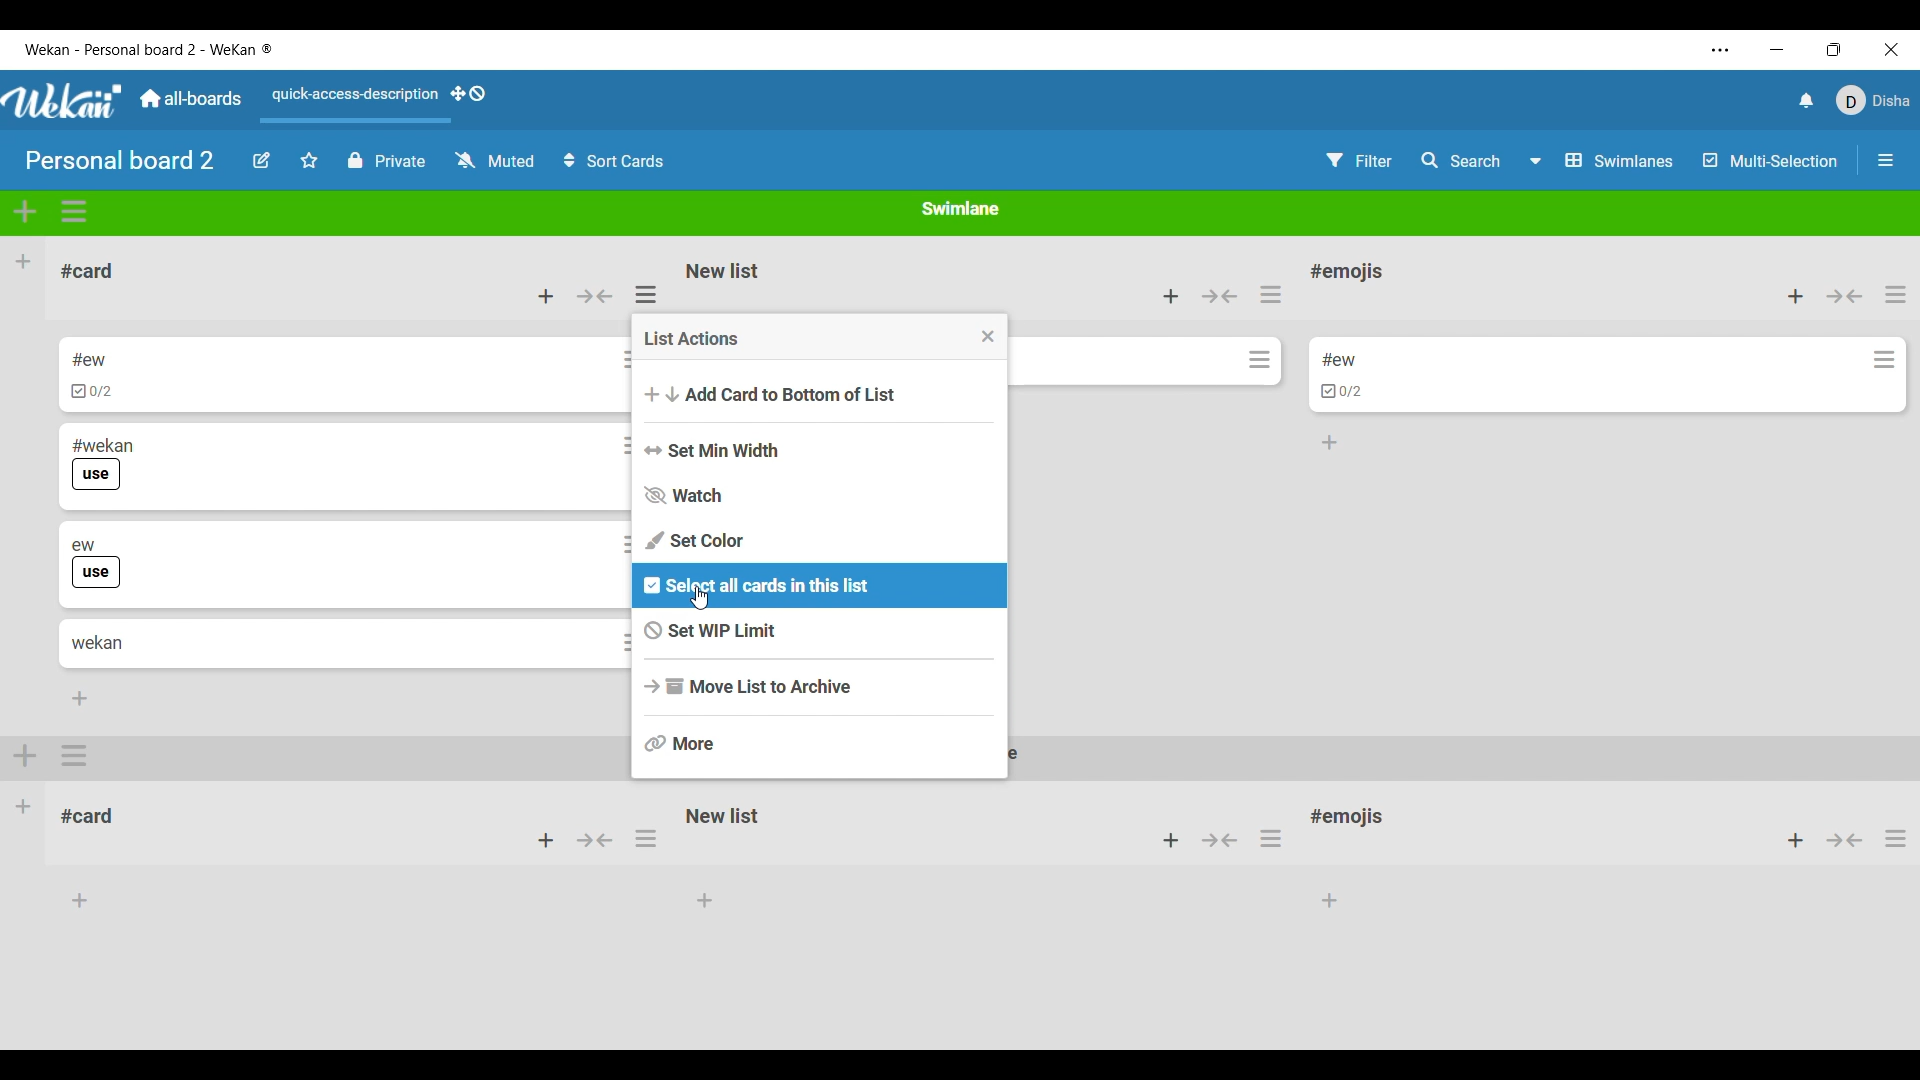  What do you see at coordinates (614, 161) in the screenshot?
I see `Sort cards` at bounding box center [614, 161].